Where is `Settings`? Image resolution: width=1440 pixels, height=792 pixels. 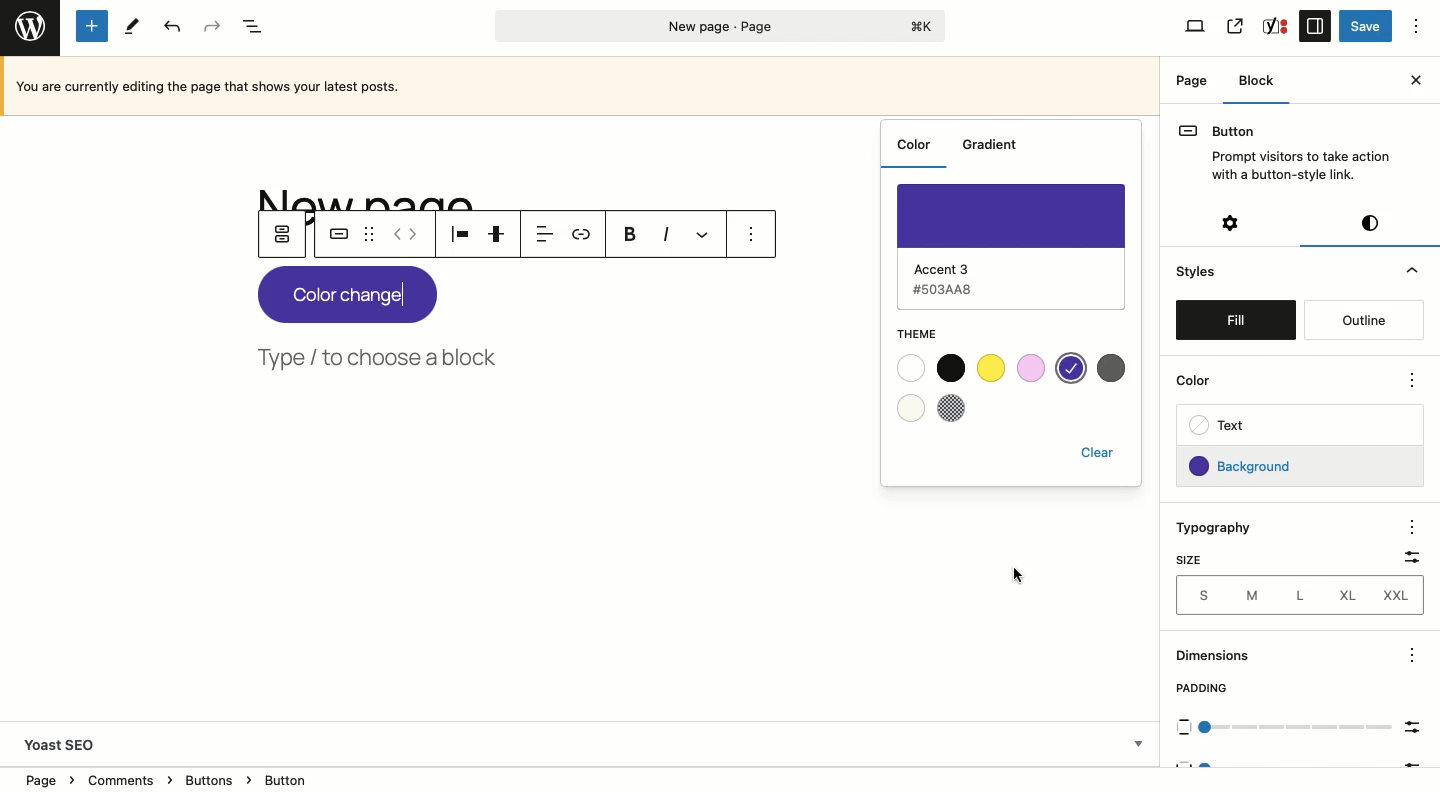
Settings is located at coordinates (1232, 222).